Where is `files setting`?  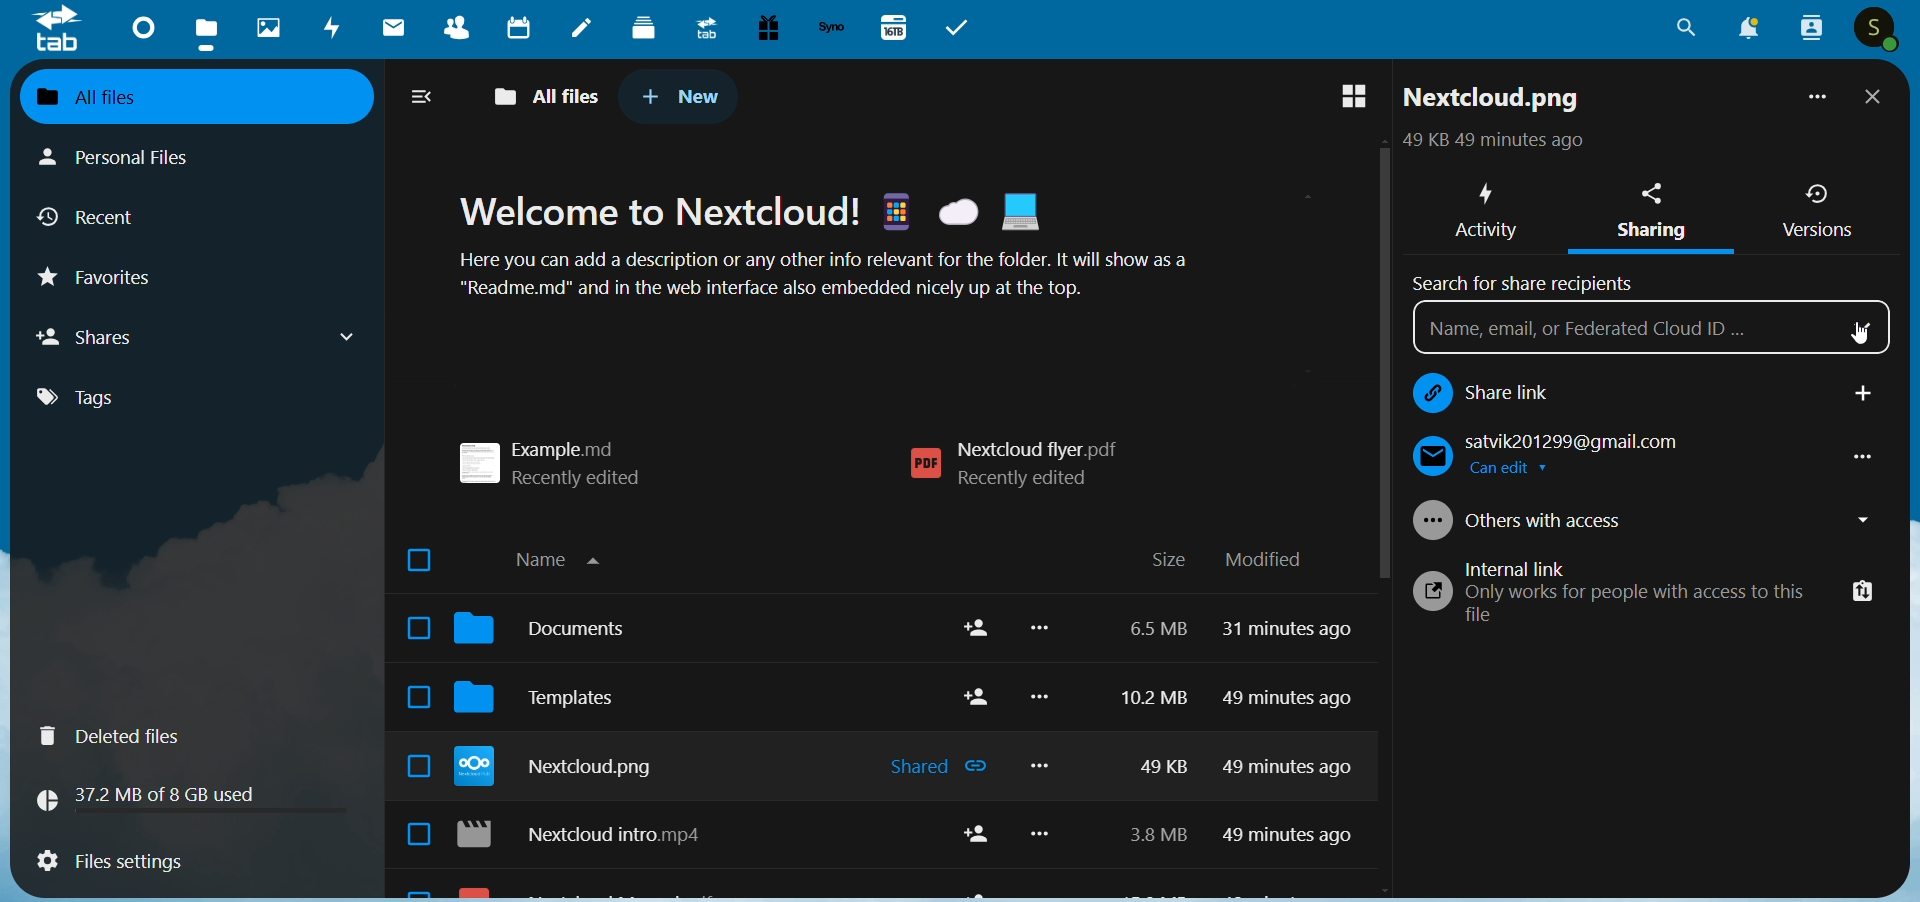
files setting is located at coordinates (109, 864).